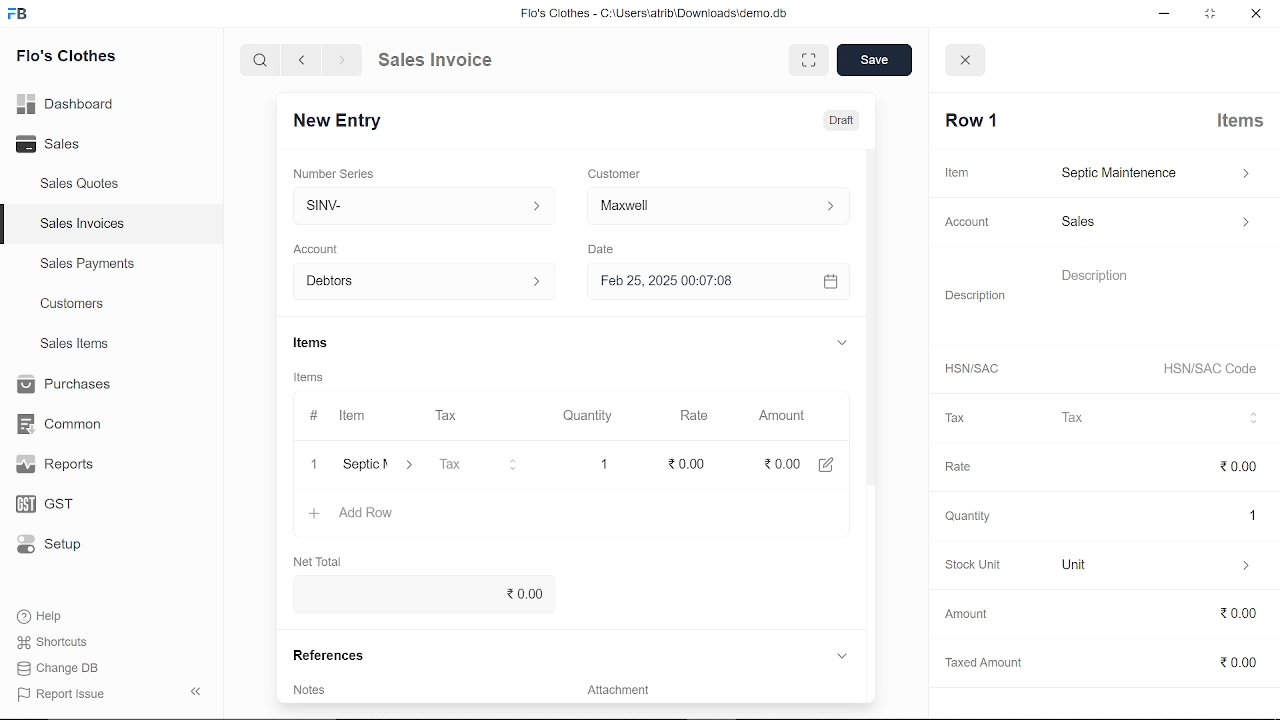  What do you see at coordinates (1154, 225) in the screenshot?
I see `sales` at bounding box center [1154, 225].